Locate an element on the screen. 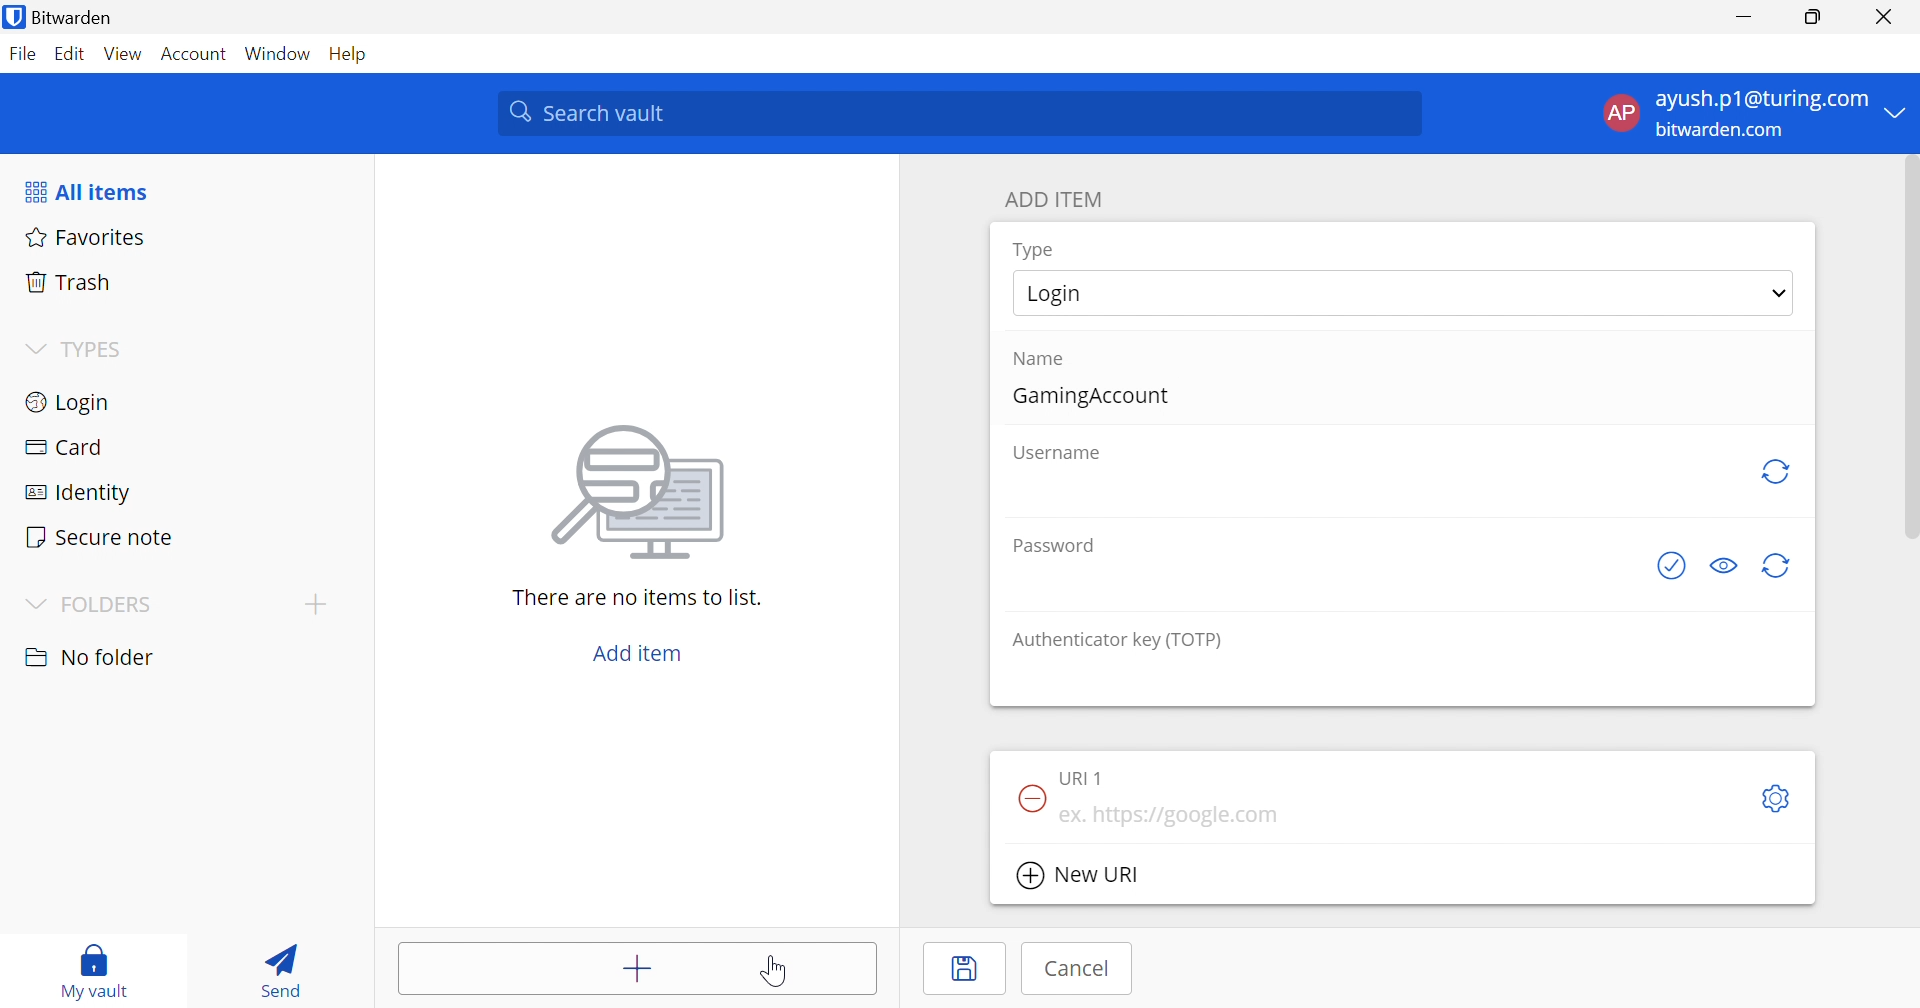 The height and width of the screenshot is (1008, 1920). My vault is located at coordinates (92, 967).